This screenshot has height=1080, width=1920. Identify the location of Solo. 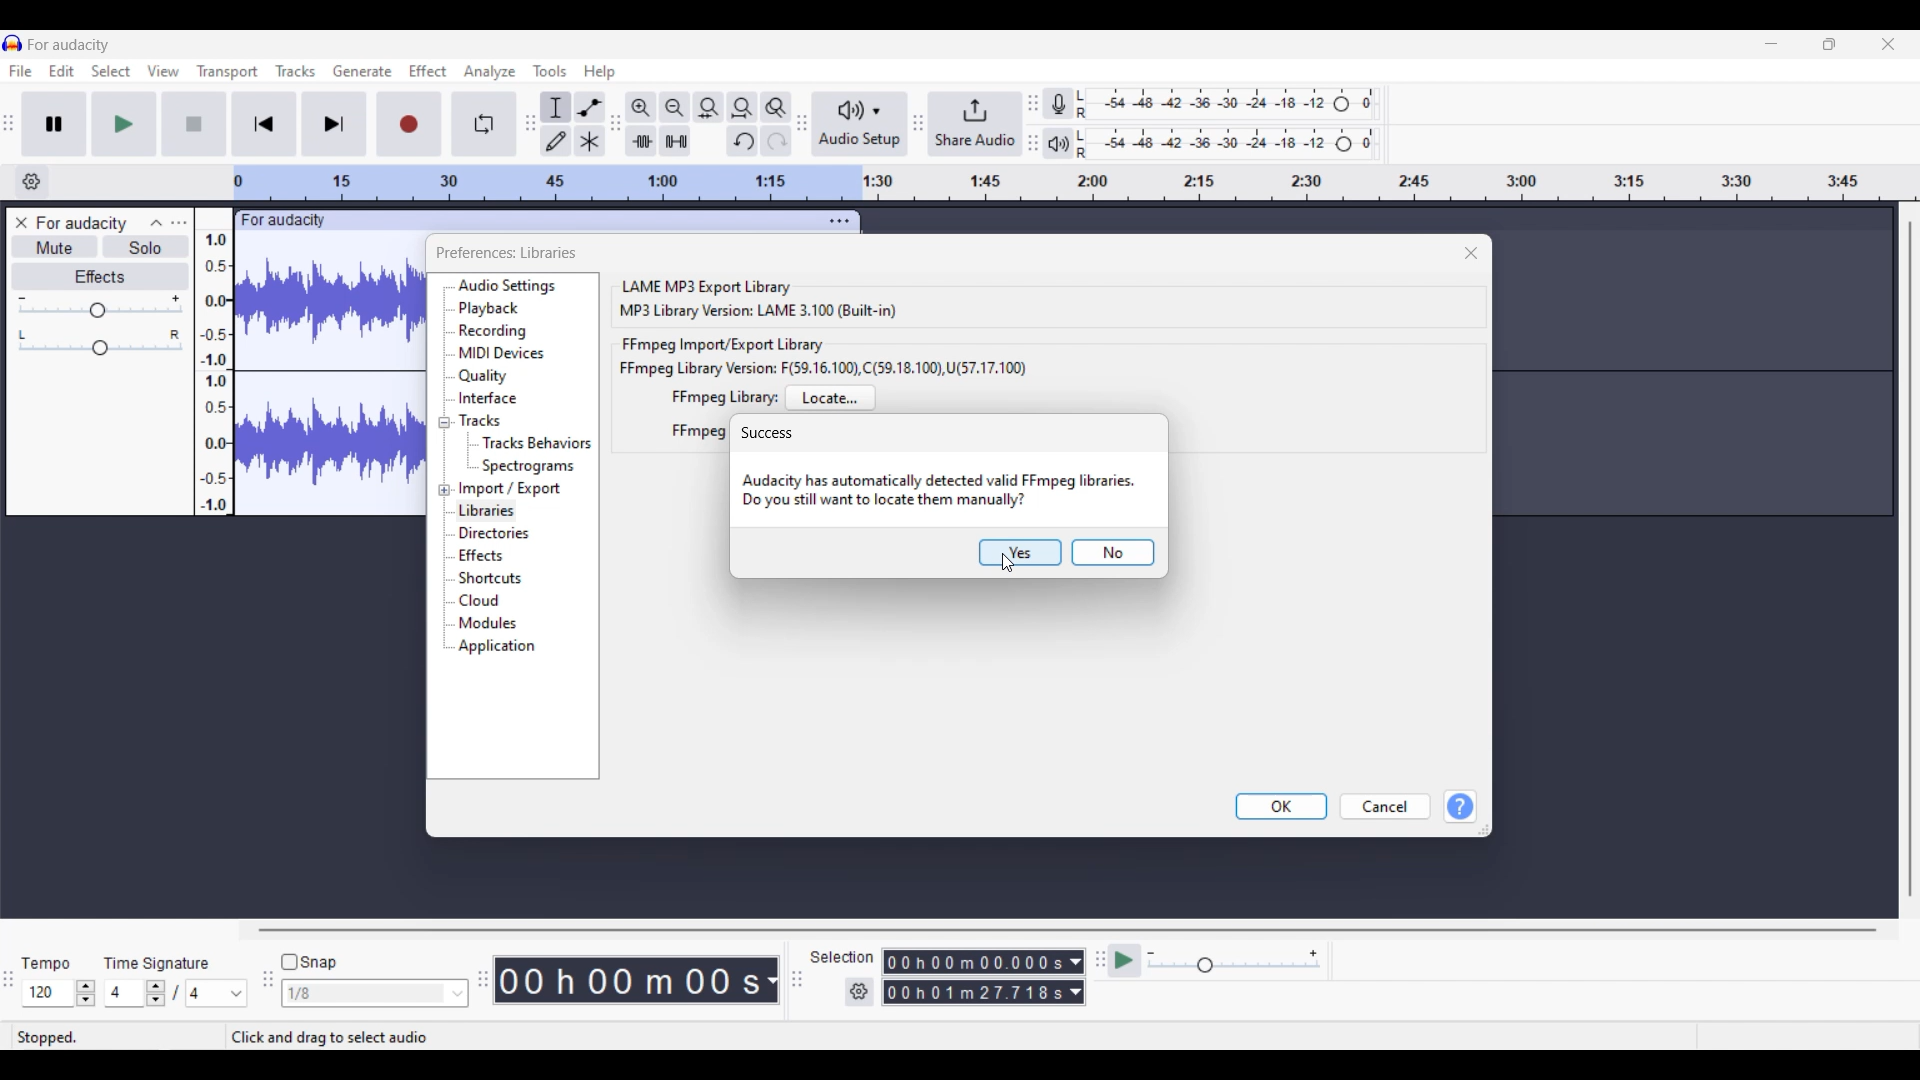
(146, 246).